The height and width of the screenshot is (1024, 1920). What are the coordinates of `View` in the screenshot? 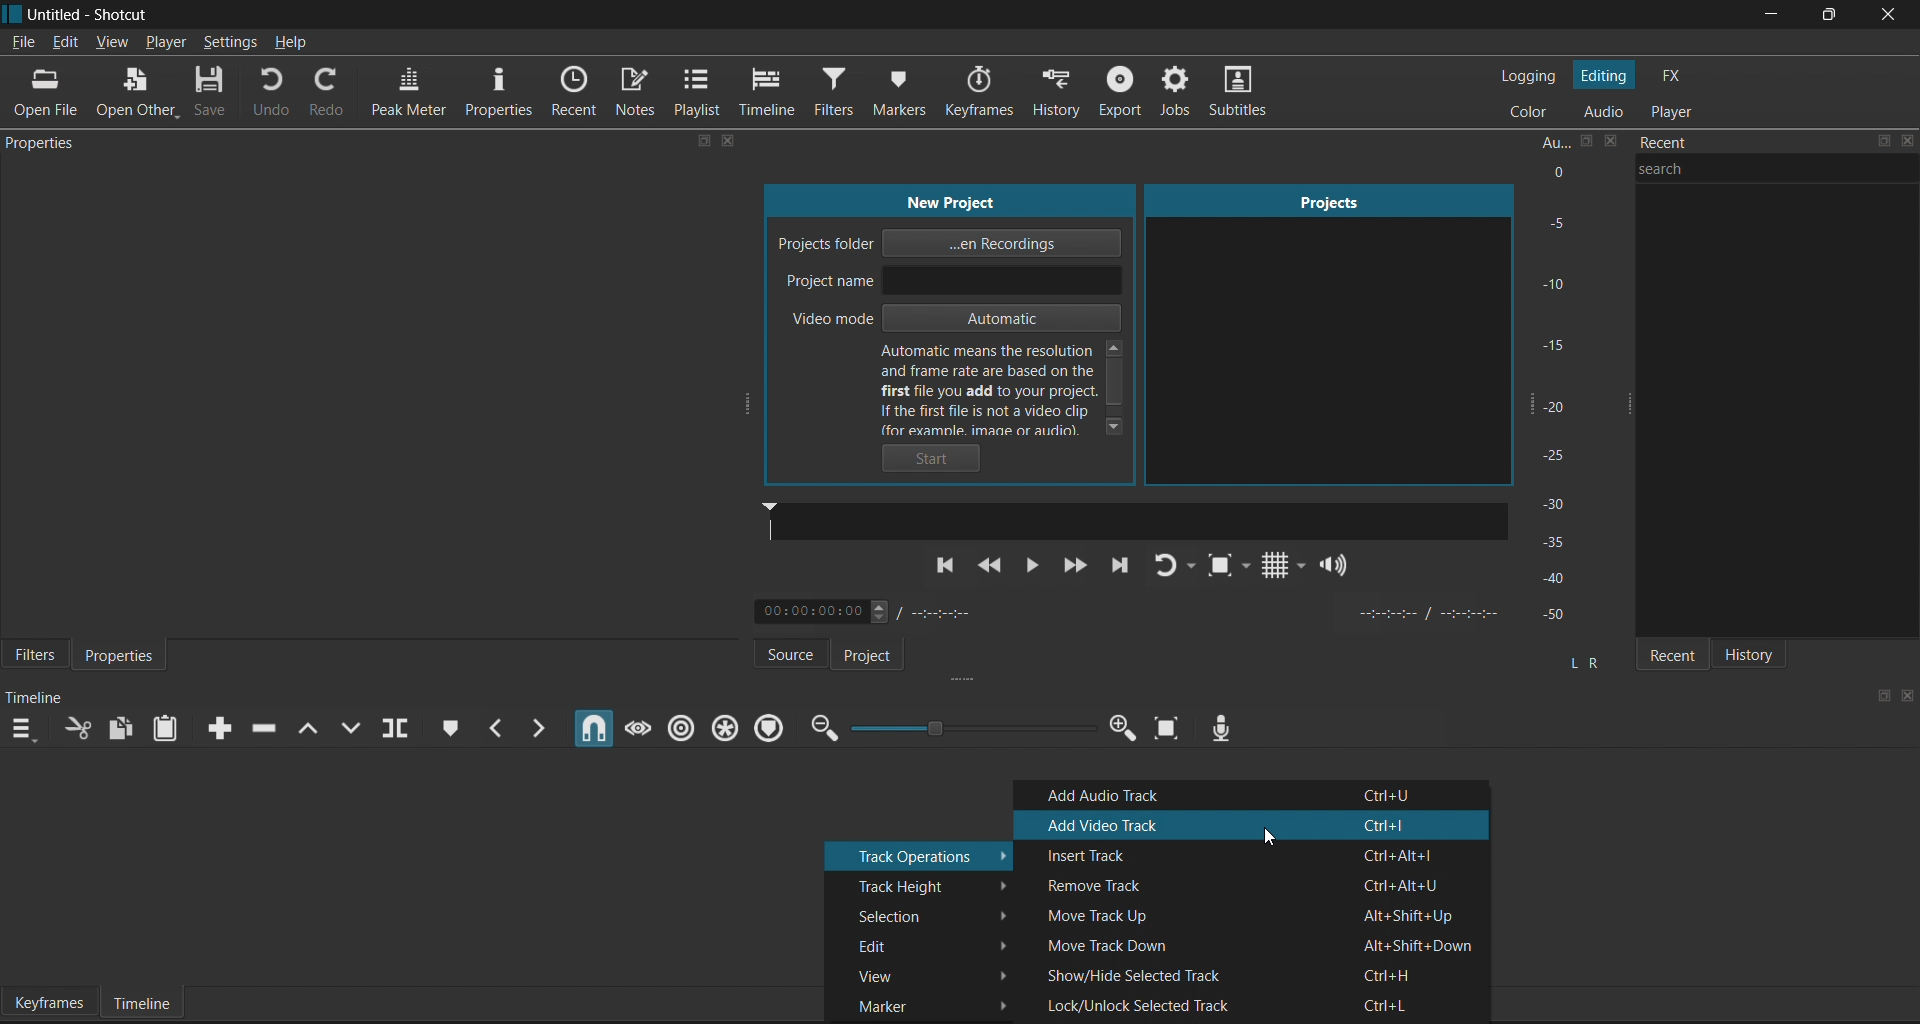 It's located at (922, 970).